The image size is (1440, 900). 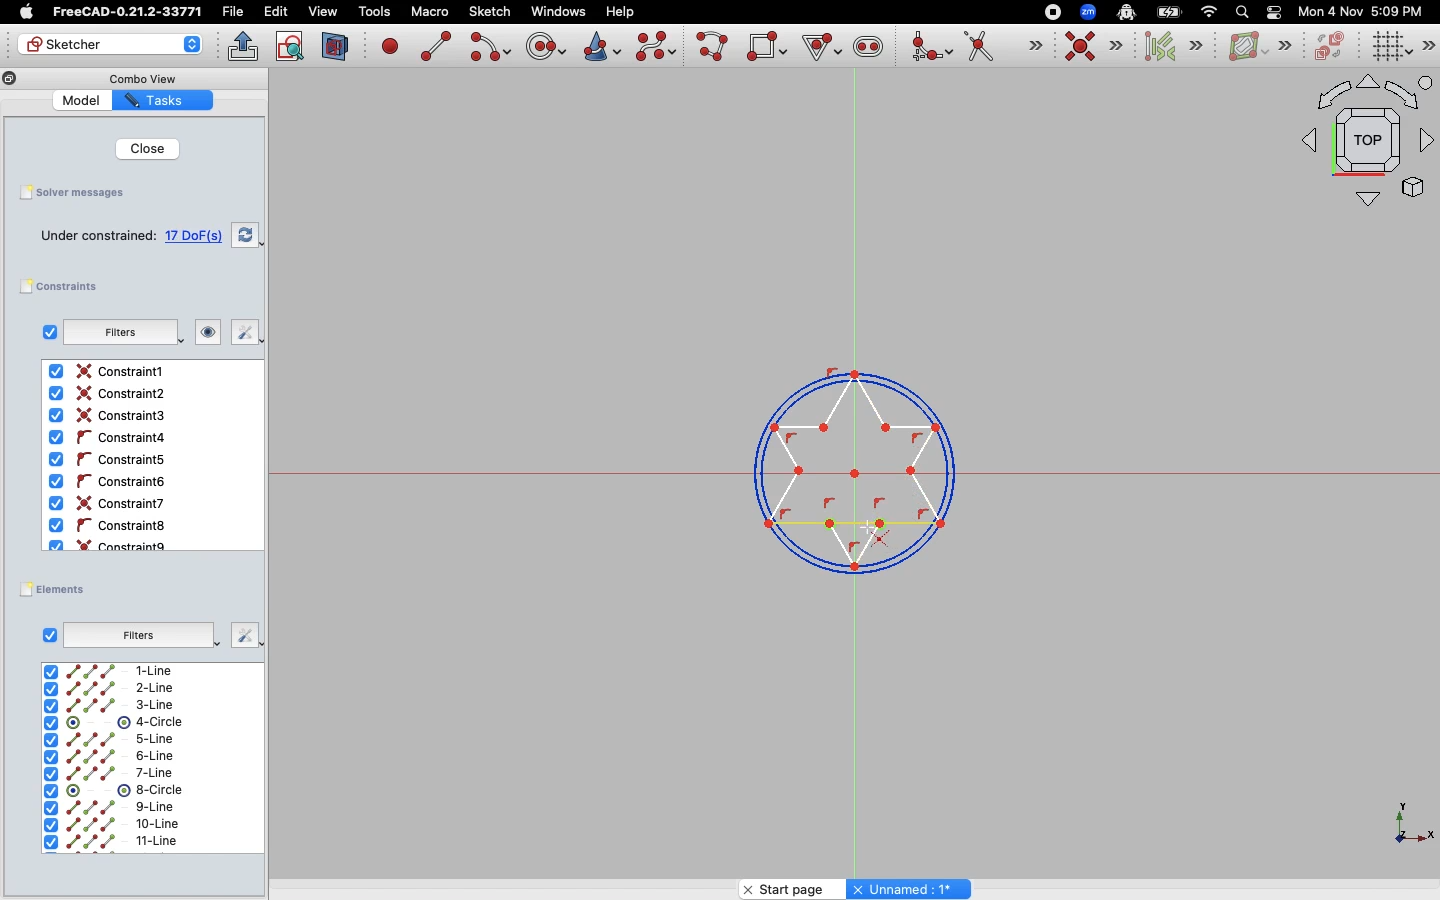 What do you see at coordinates (788, 886) in the screenshot?
I see `Start page` at bounding box center [788, 886].